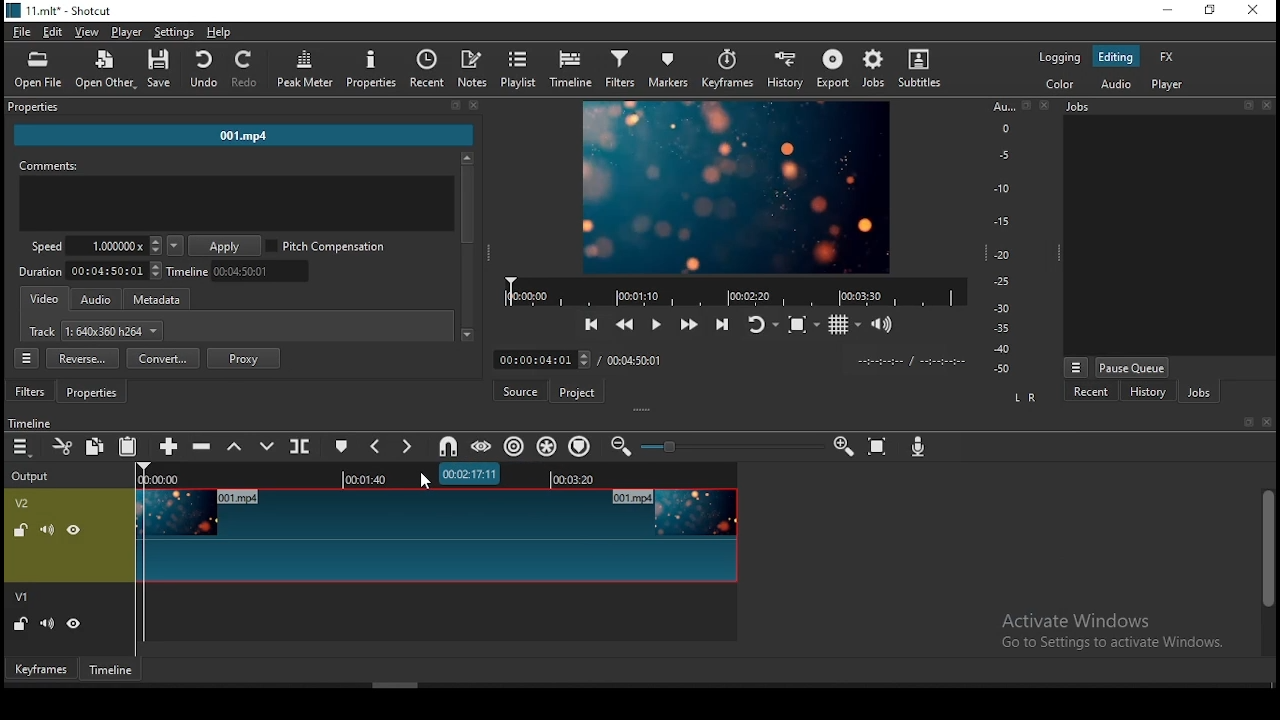 The width and height of the screenshot is (1280, 720). Describe the element at coordinates (53, 33) in the screenshot. I see `edit` at that location.